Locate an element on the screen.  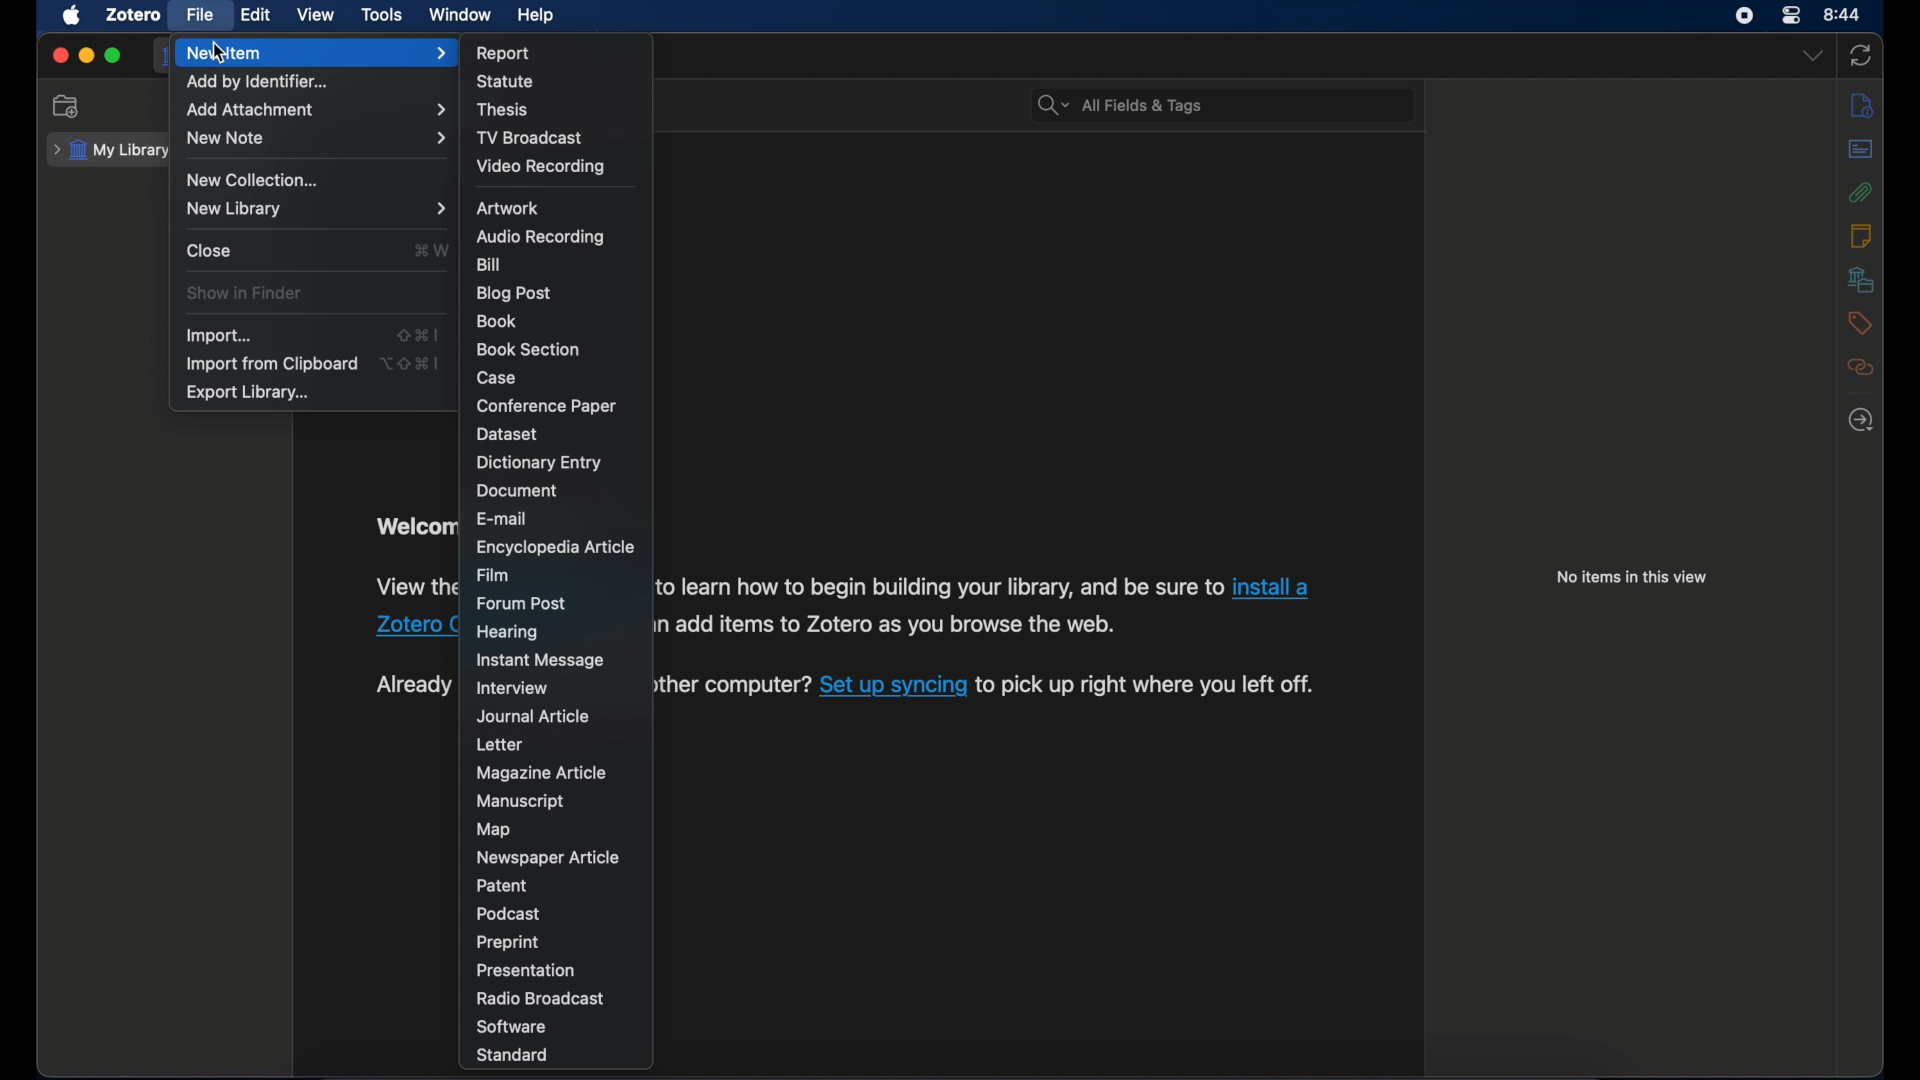
forum post is located at coordinates (521, 603).